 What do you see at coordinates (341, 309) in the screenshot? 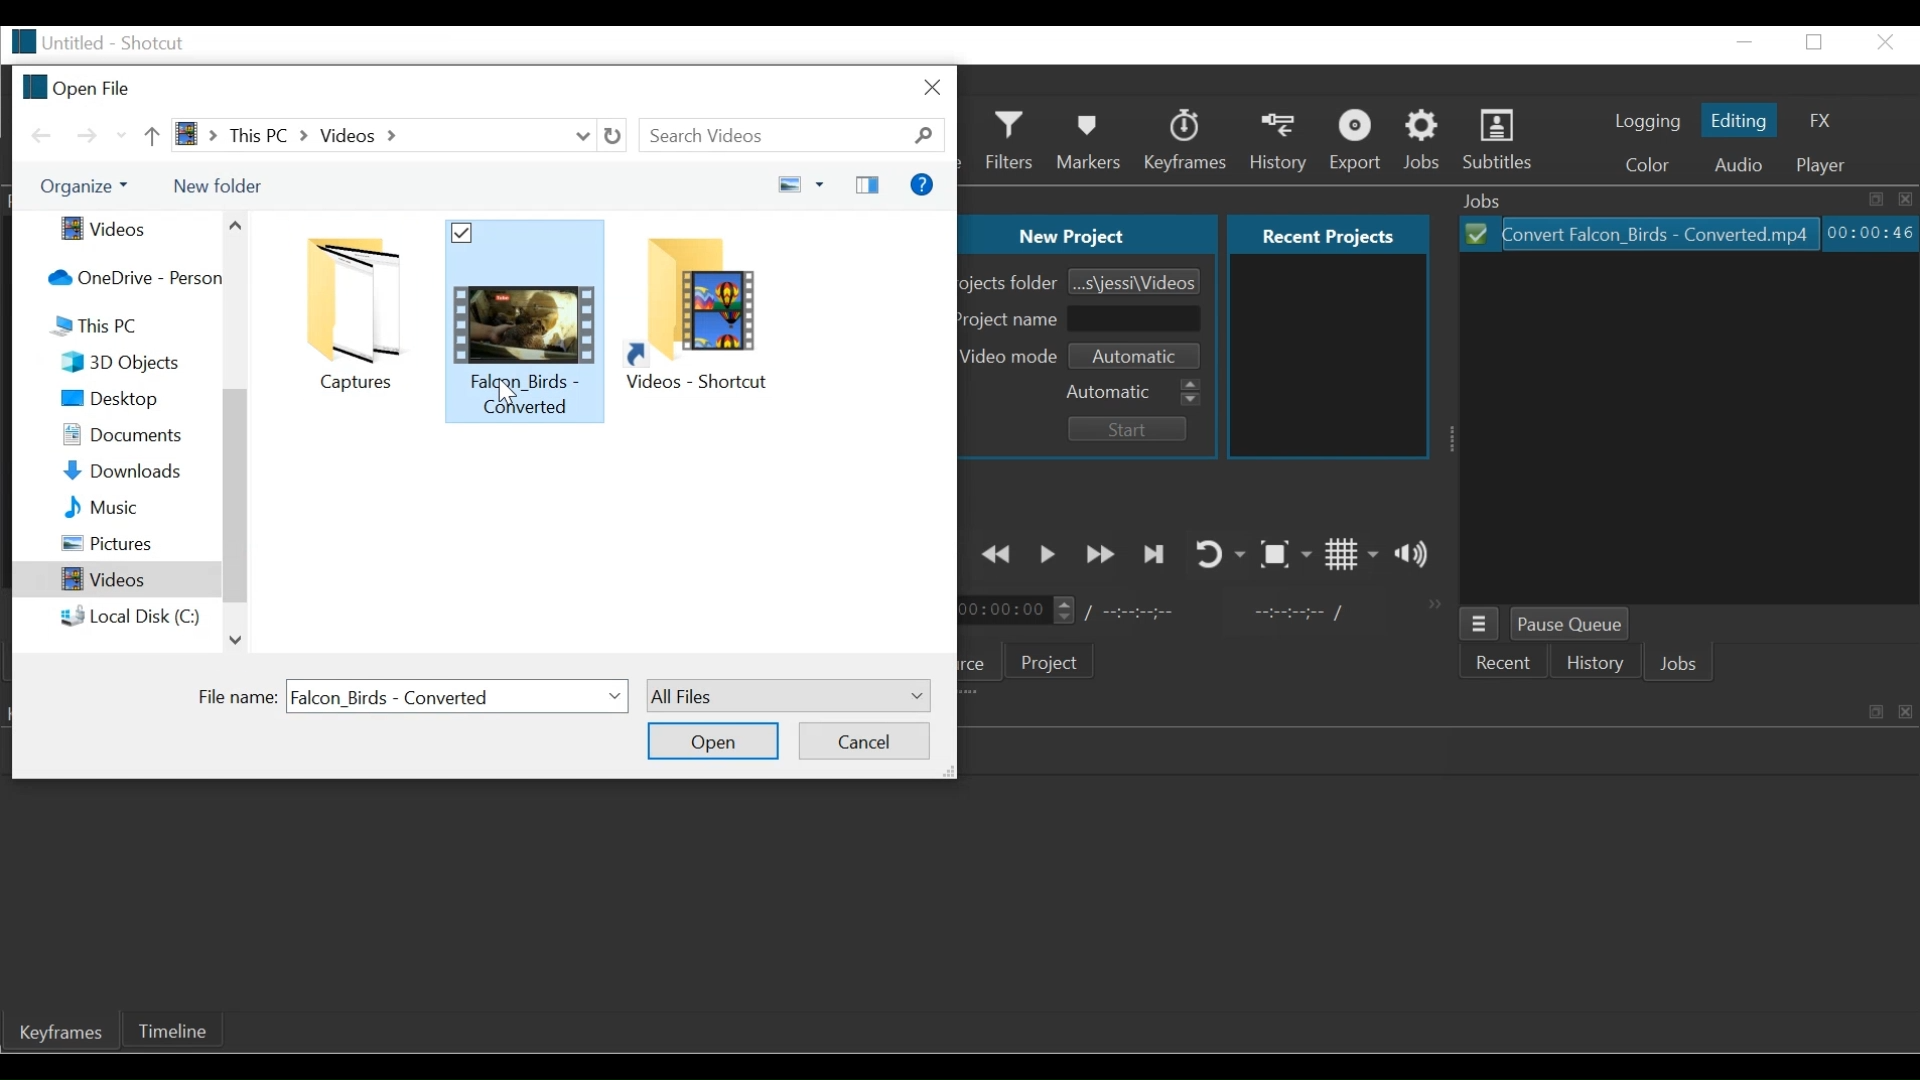
I see `folder` at bounding box center [341, 309].